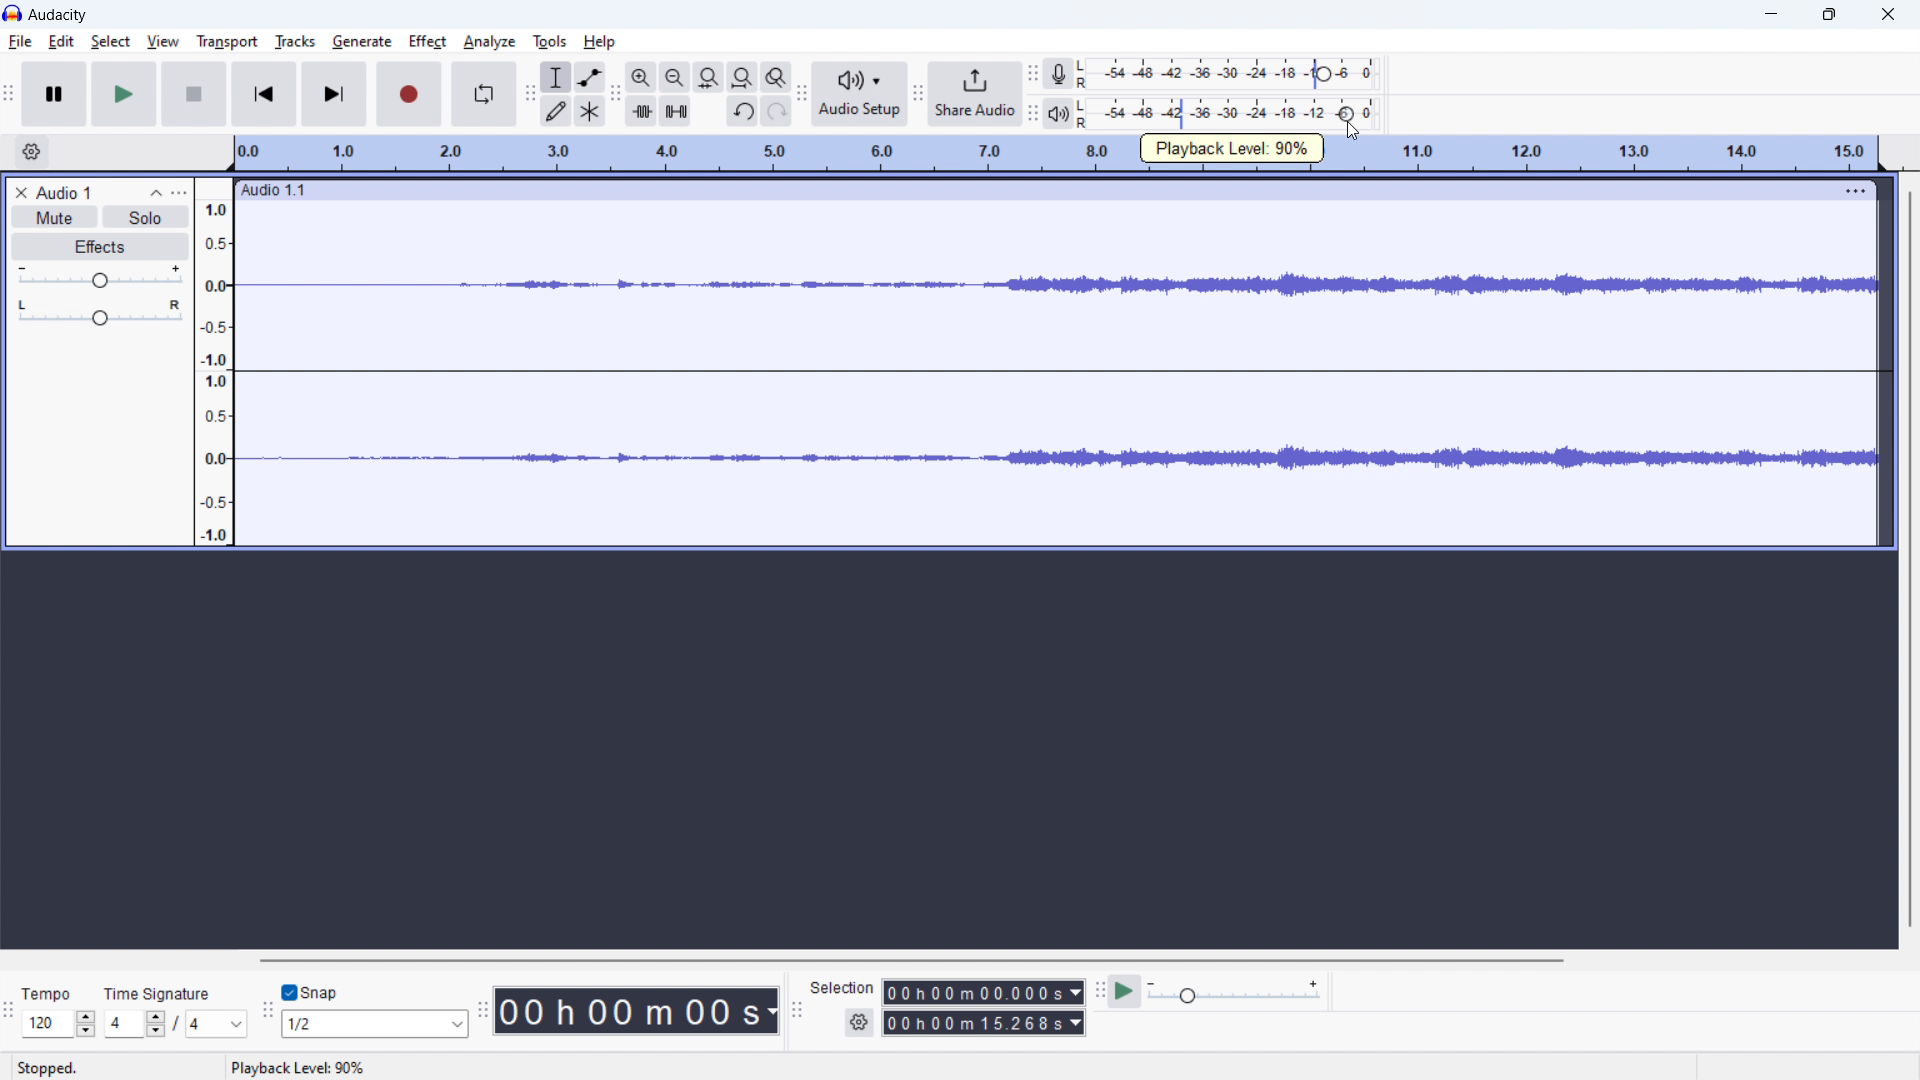 The width and height of the screenshot is (1920, 1080). I want to click on effects, so click(99, 245).